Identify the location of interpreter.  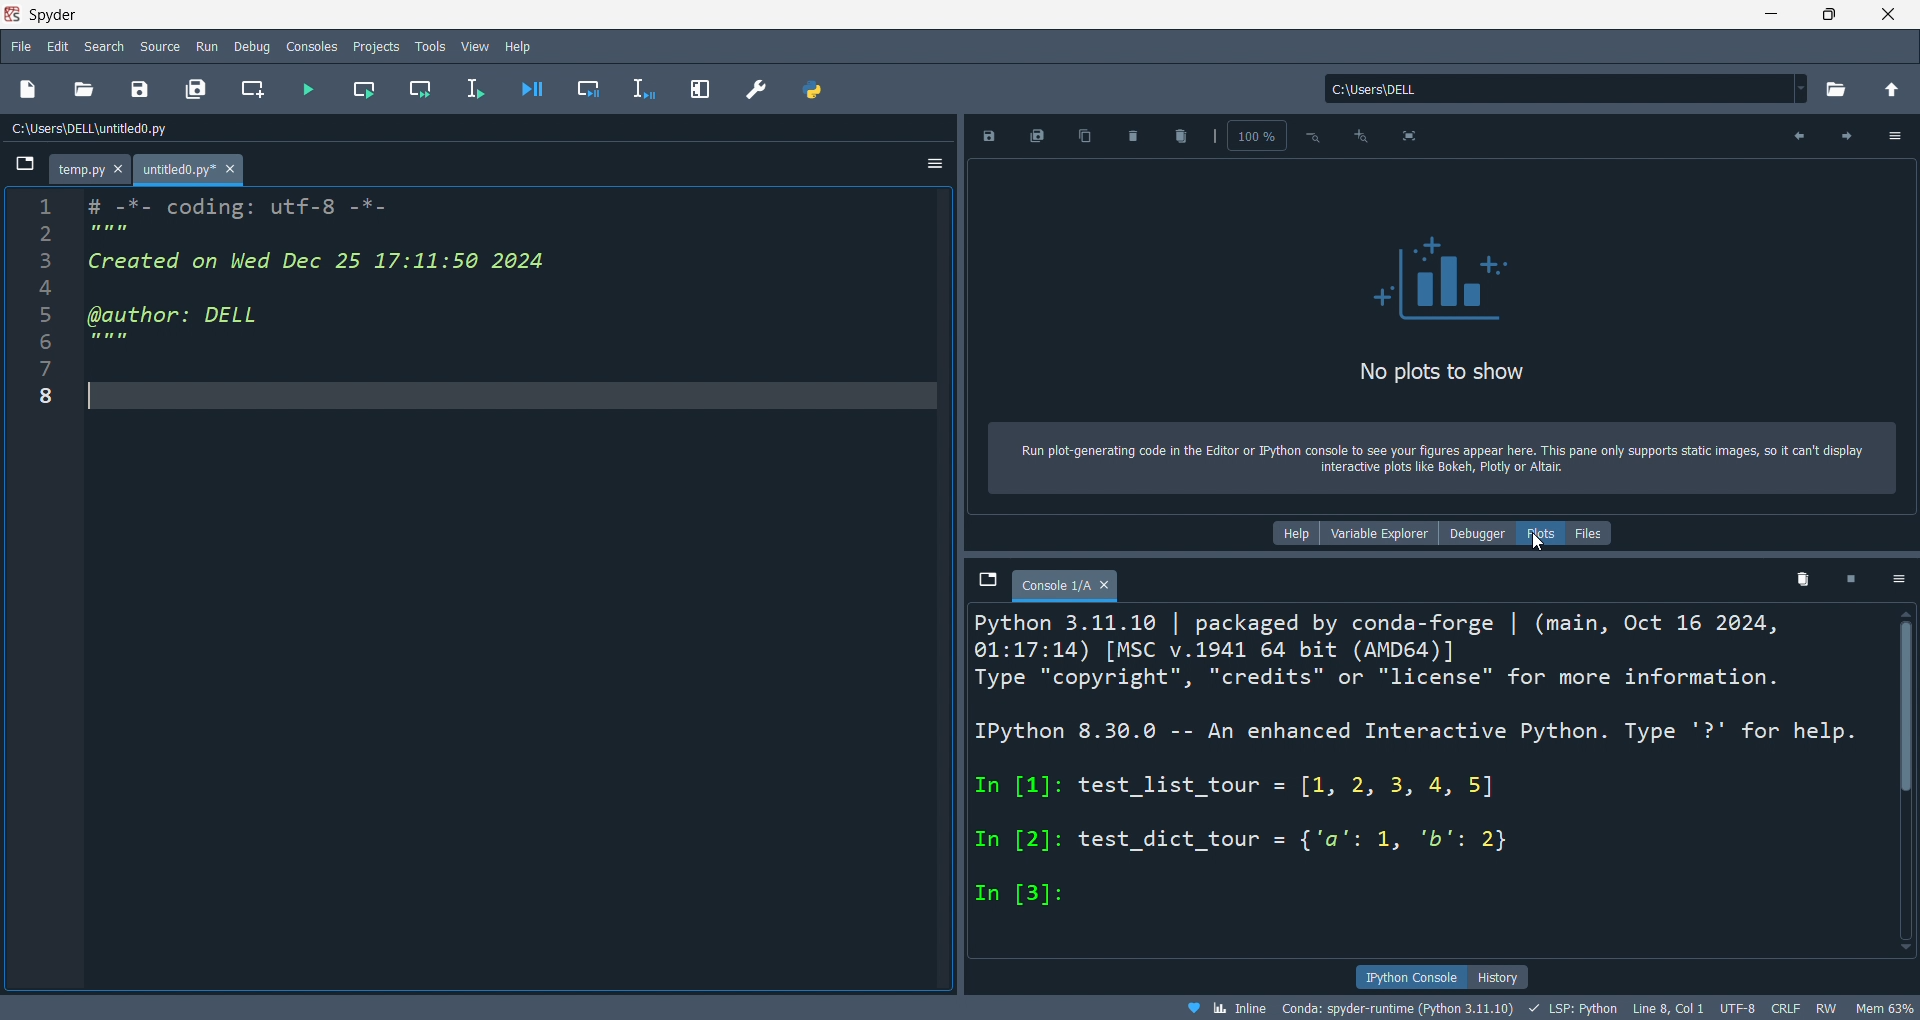
(1396, 1007).